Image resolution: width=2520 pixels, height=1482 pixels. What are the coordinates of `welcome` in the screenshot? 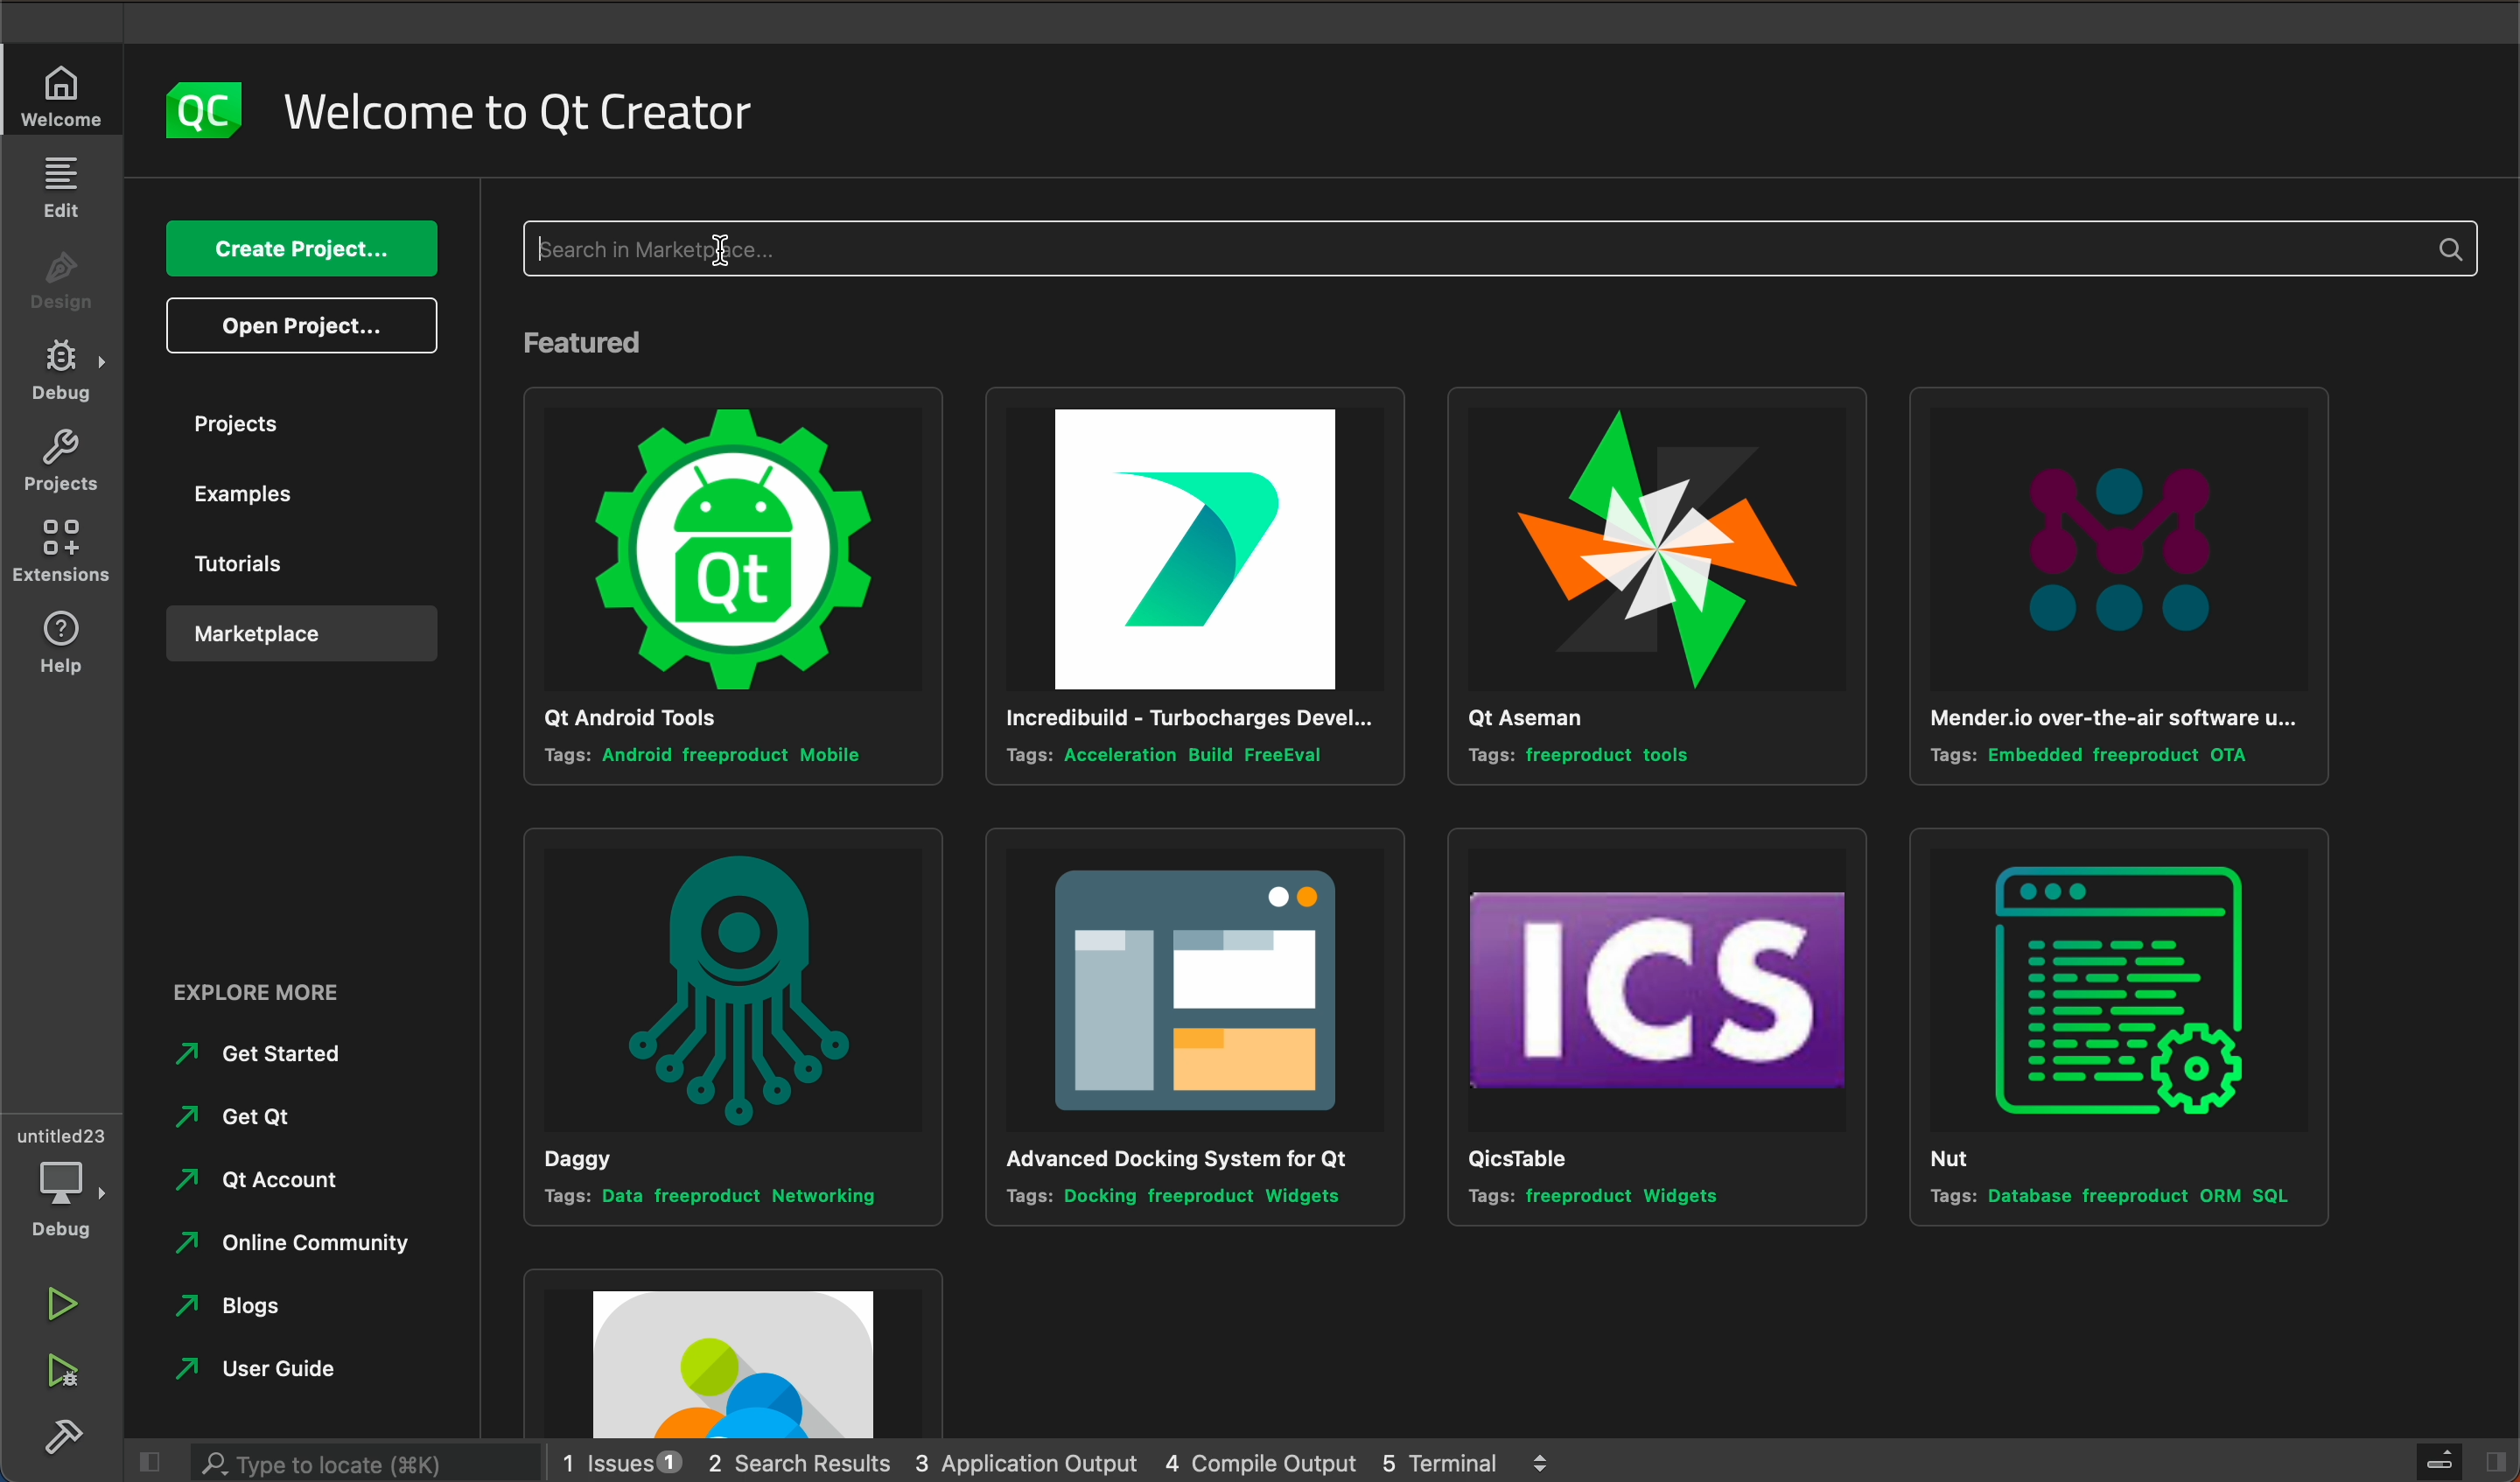 It's located at (67, 93).